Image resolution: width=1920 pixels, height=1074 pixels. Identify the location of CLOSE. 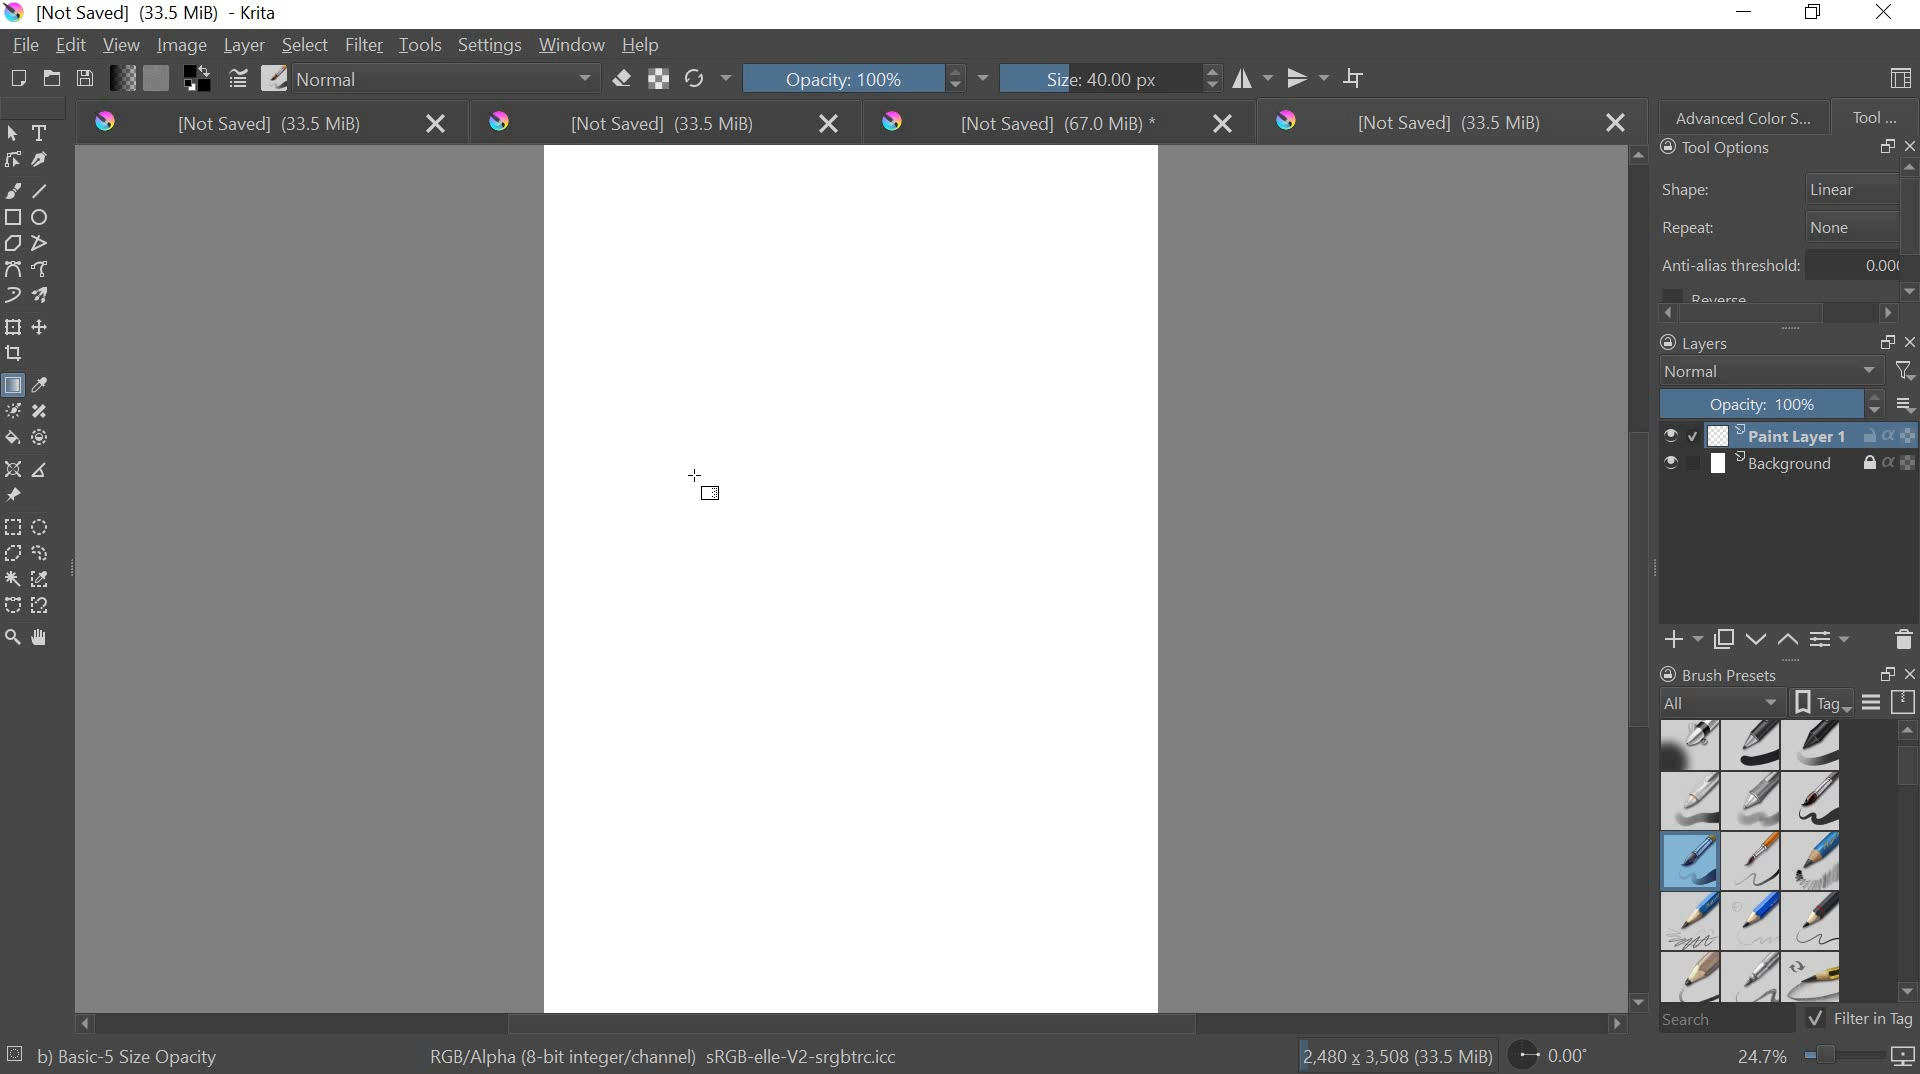
(1907, 675).